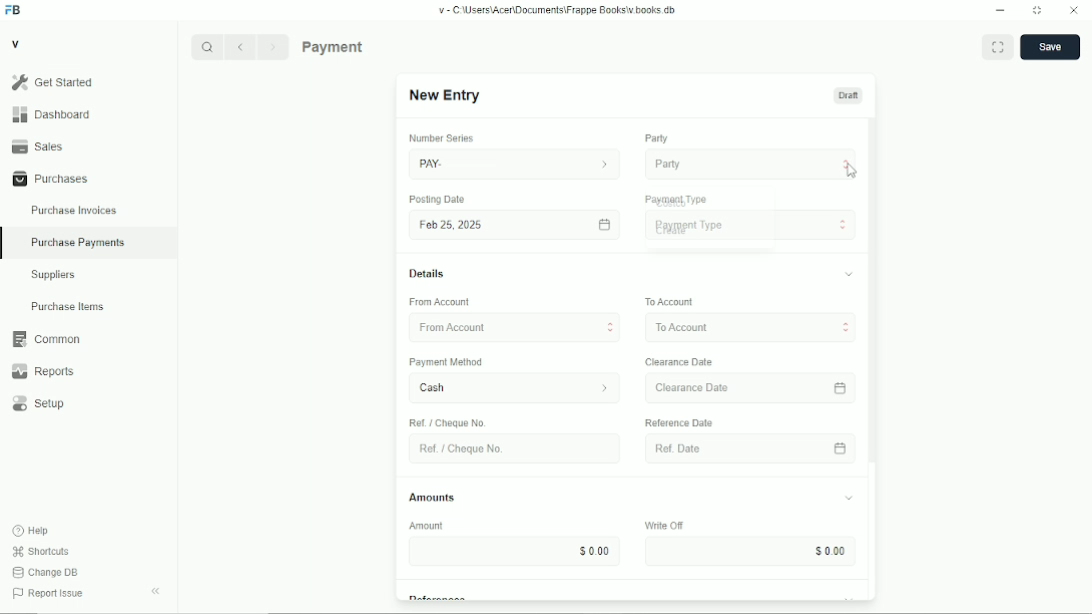 This screenshot has width=1092, height=614. What do you see at coordinates (31, 531) in the screenshot?
I see `Help` at bounding box center [31, 531].